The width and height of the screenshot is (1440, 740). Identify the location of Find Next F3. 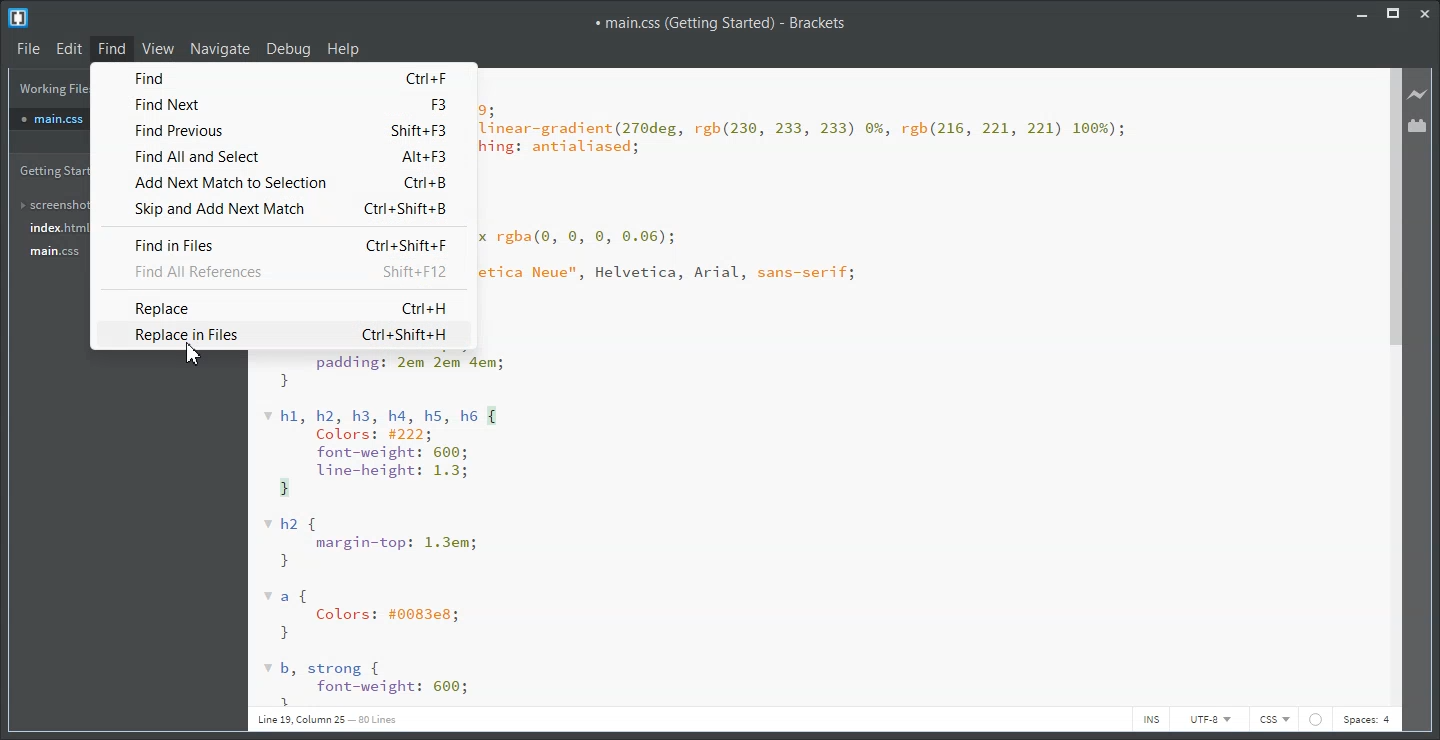
(287, 103).